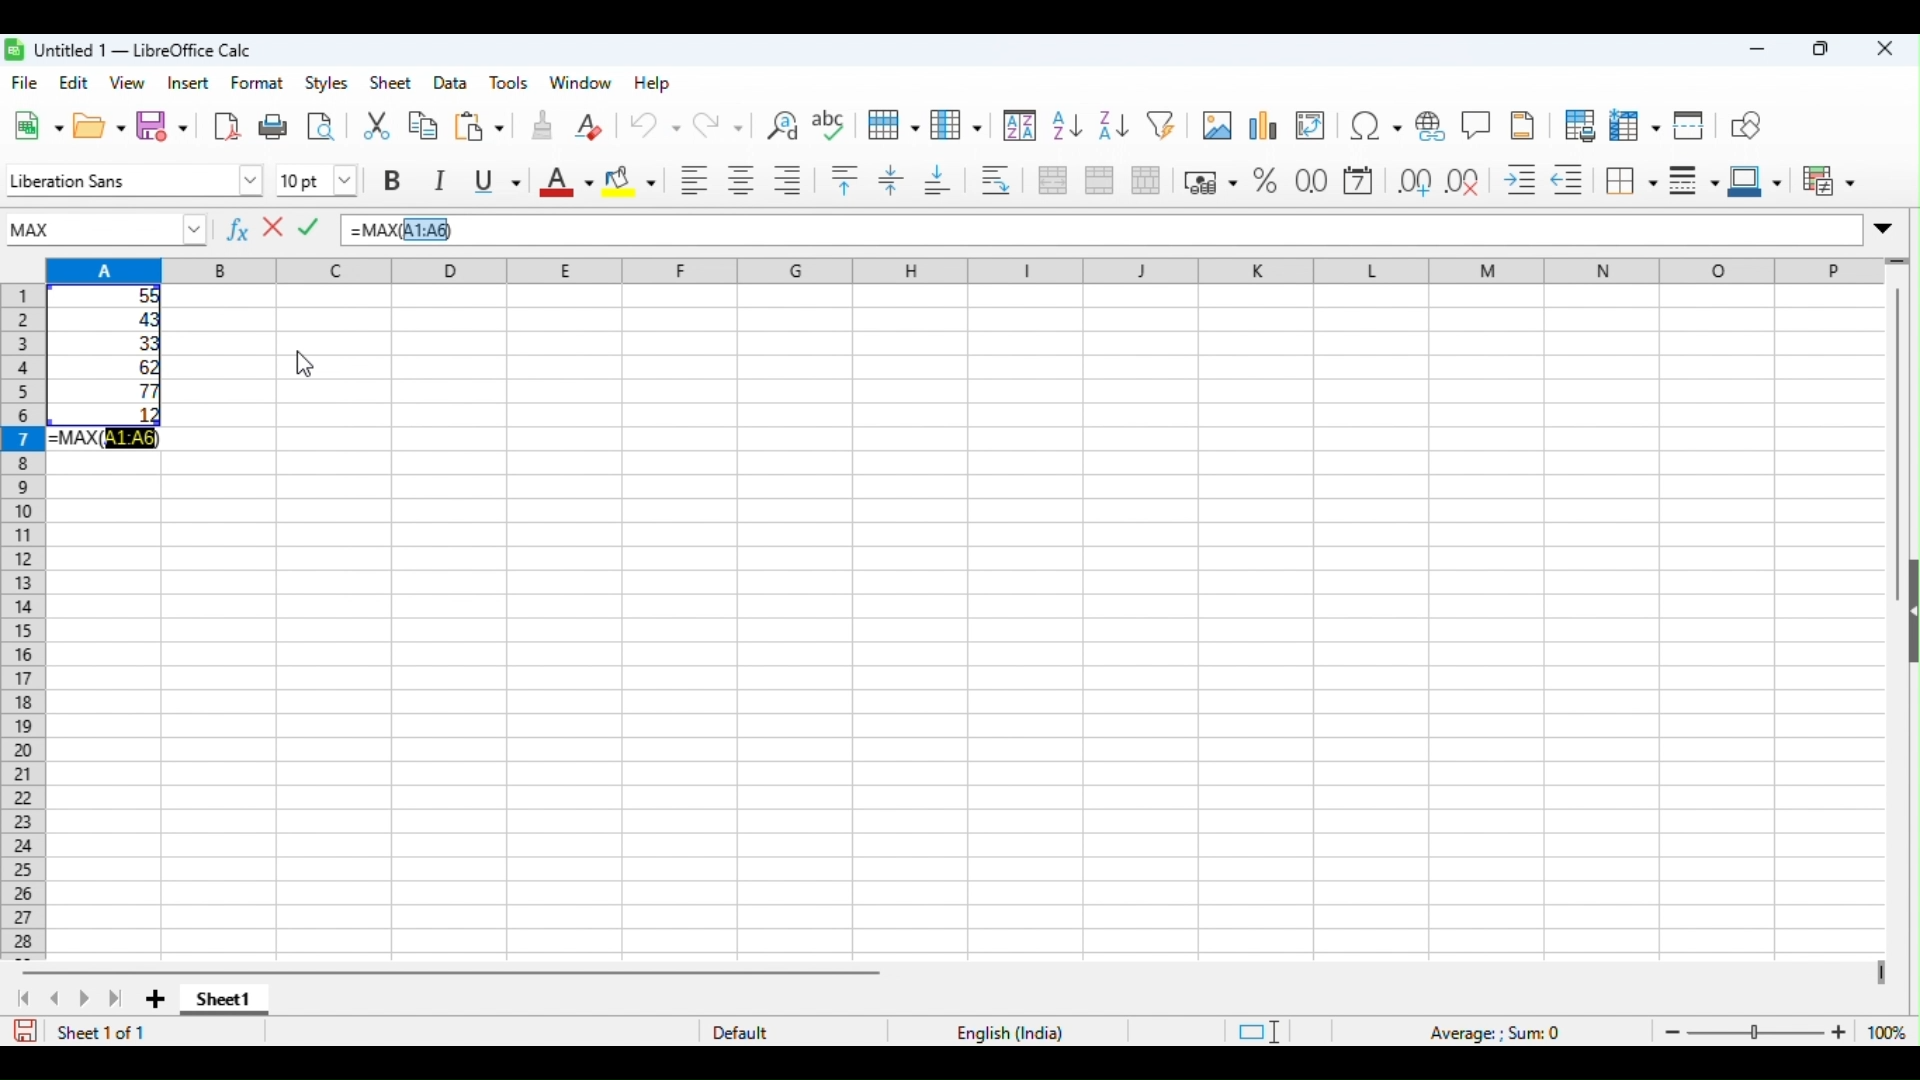 The height and width of the screenshot is (1080, 1920). I want to click on insert special characters, so click(1374, 123).